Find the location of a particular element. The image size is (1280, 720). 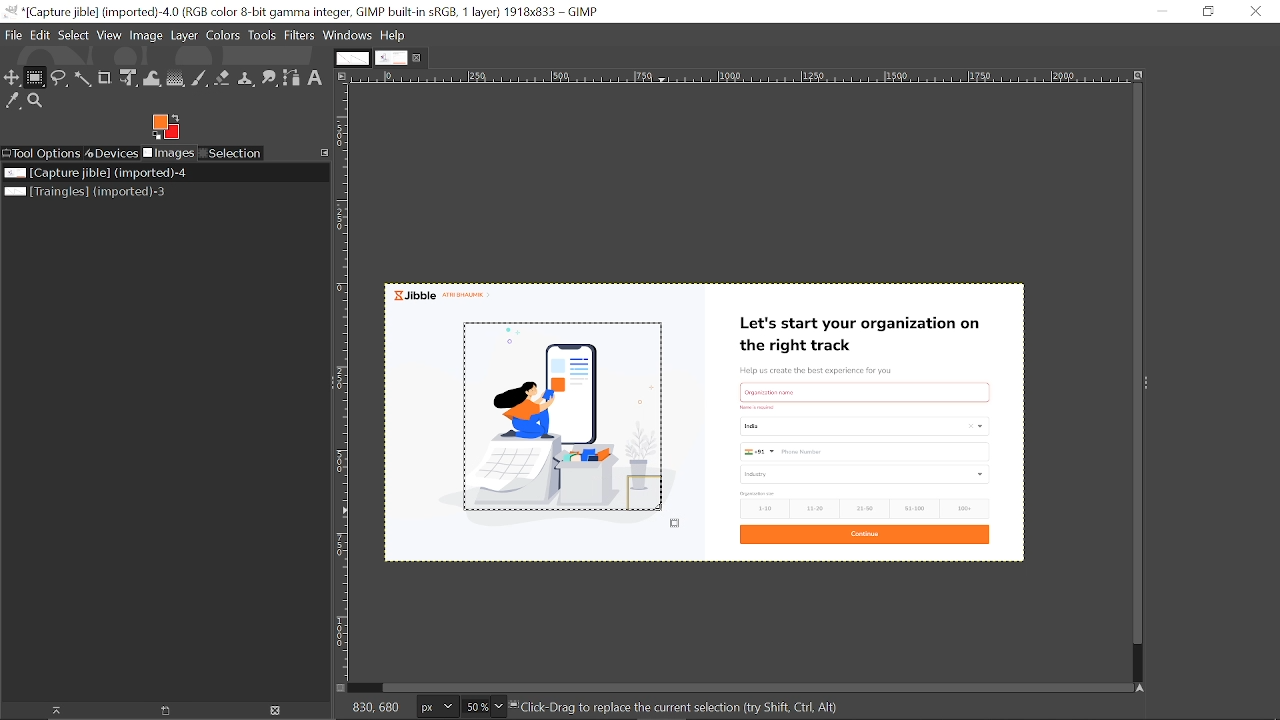

Zoom is located at coordinates (35, 103).